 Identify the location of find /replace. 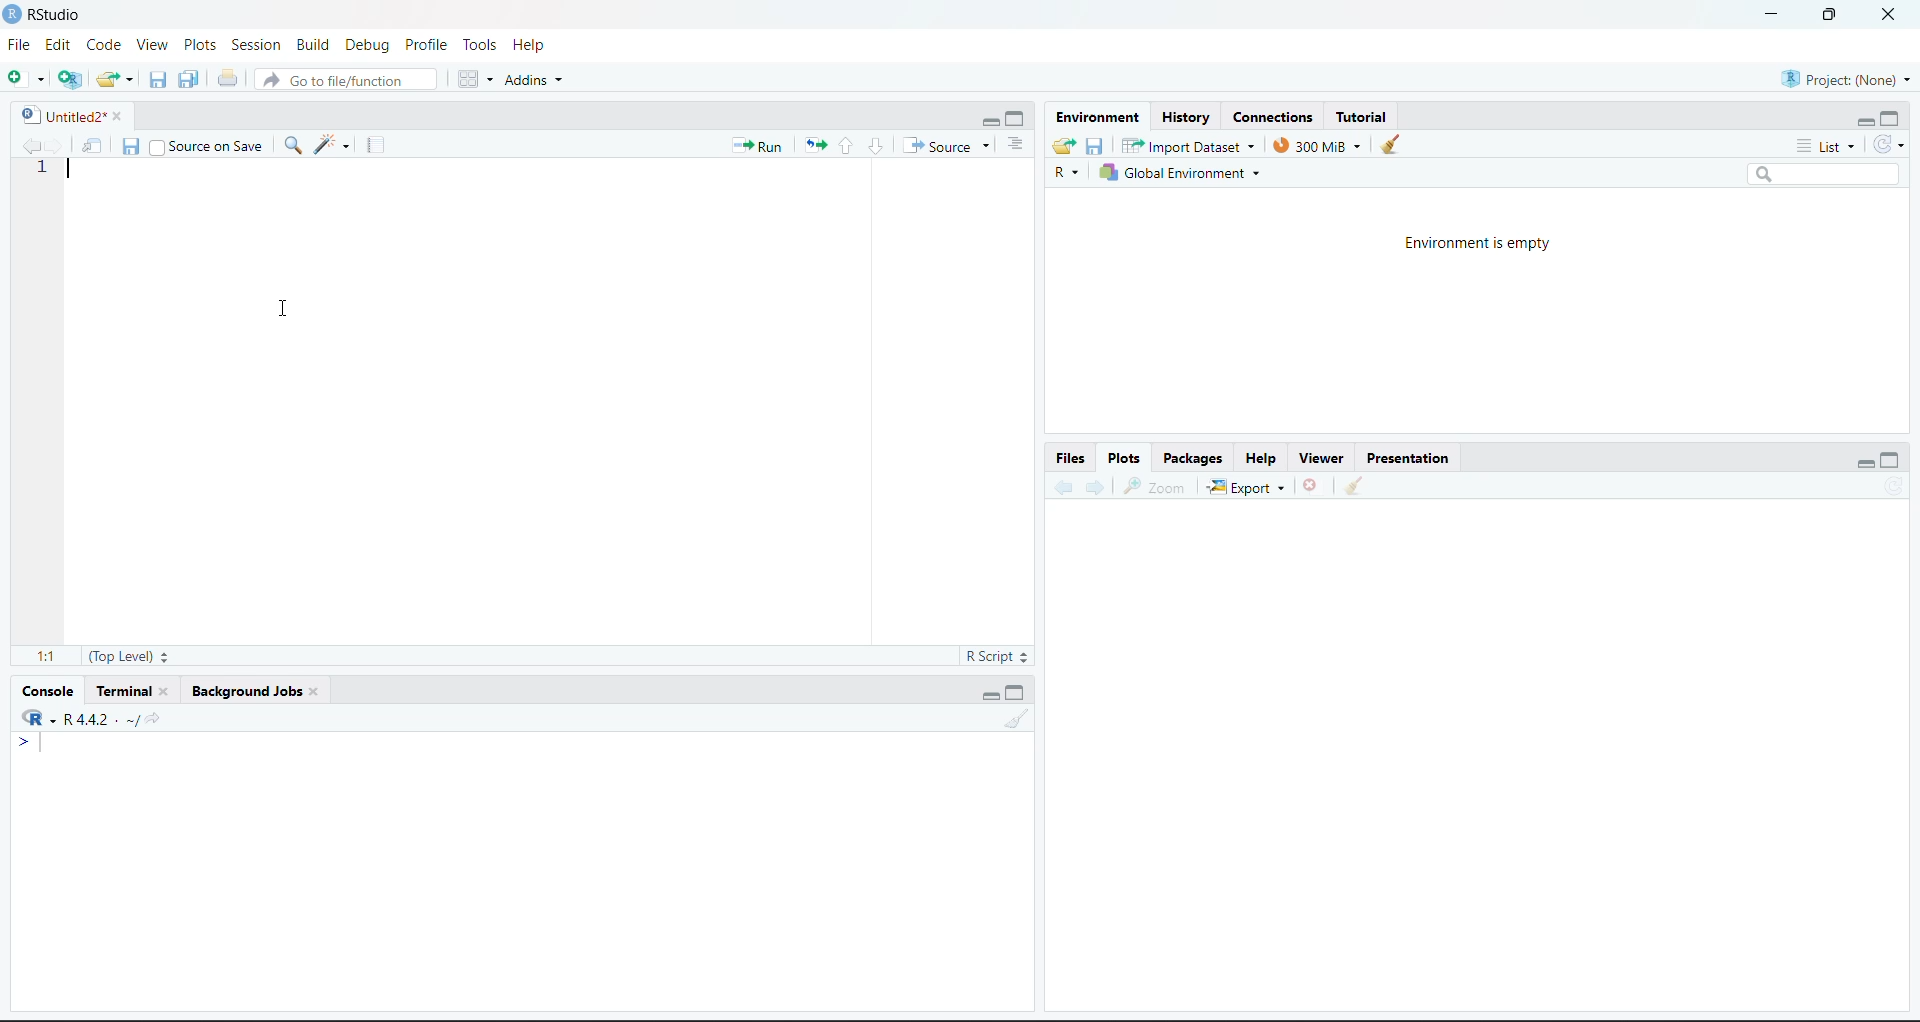
(291, 145).